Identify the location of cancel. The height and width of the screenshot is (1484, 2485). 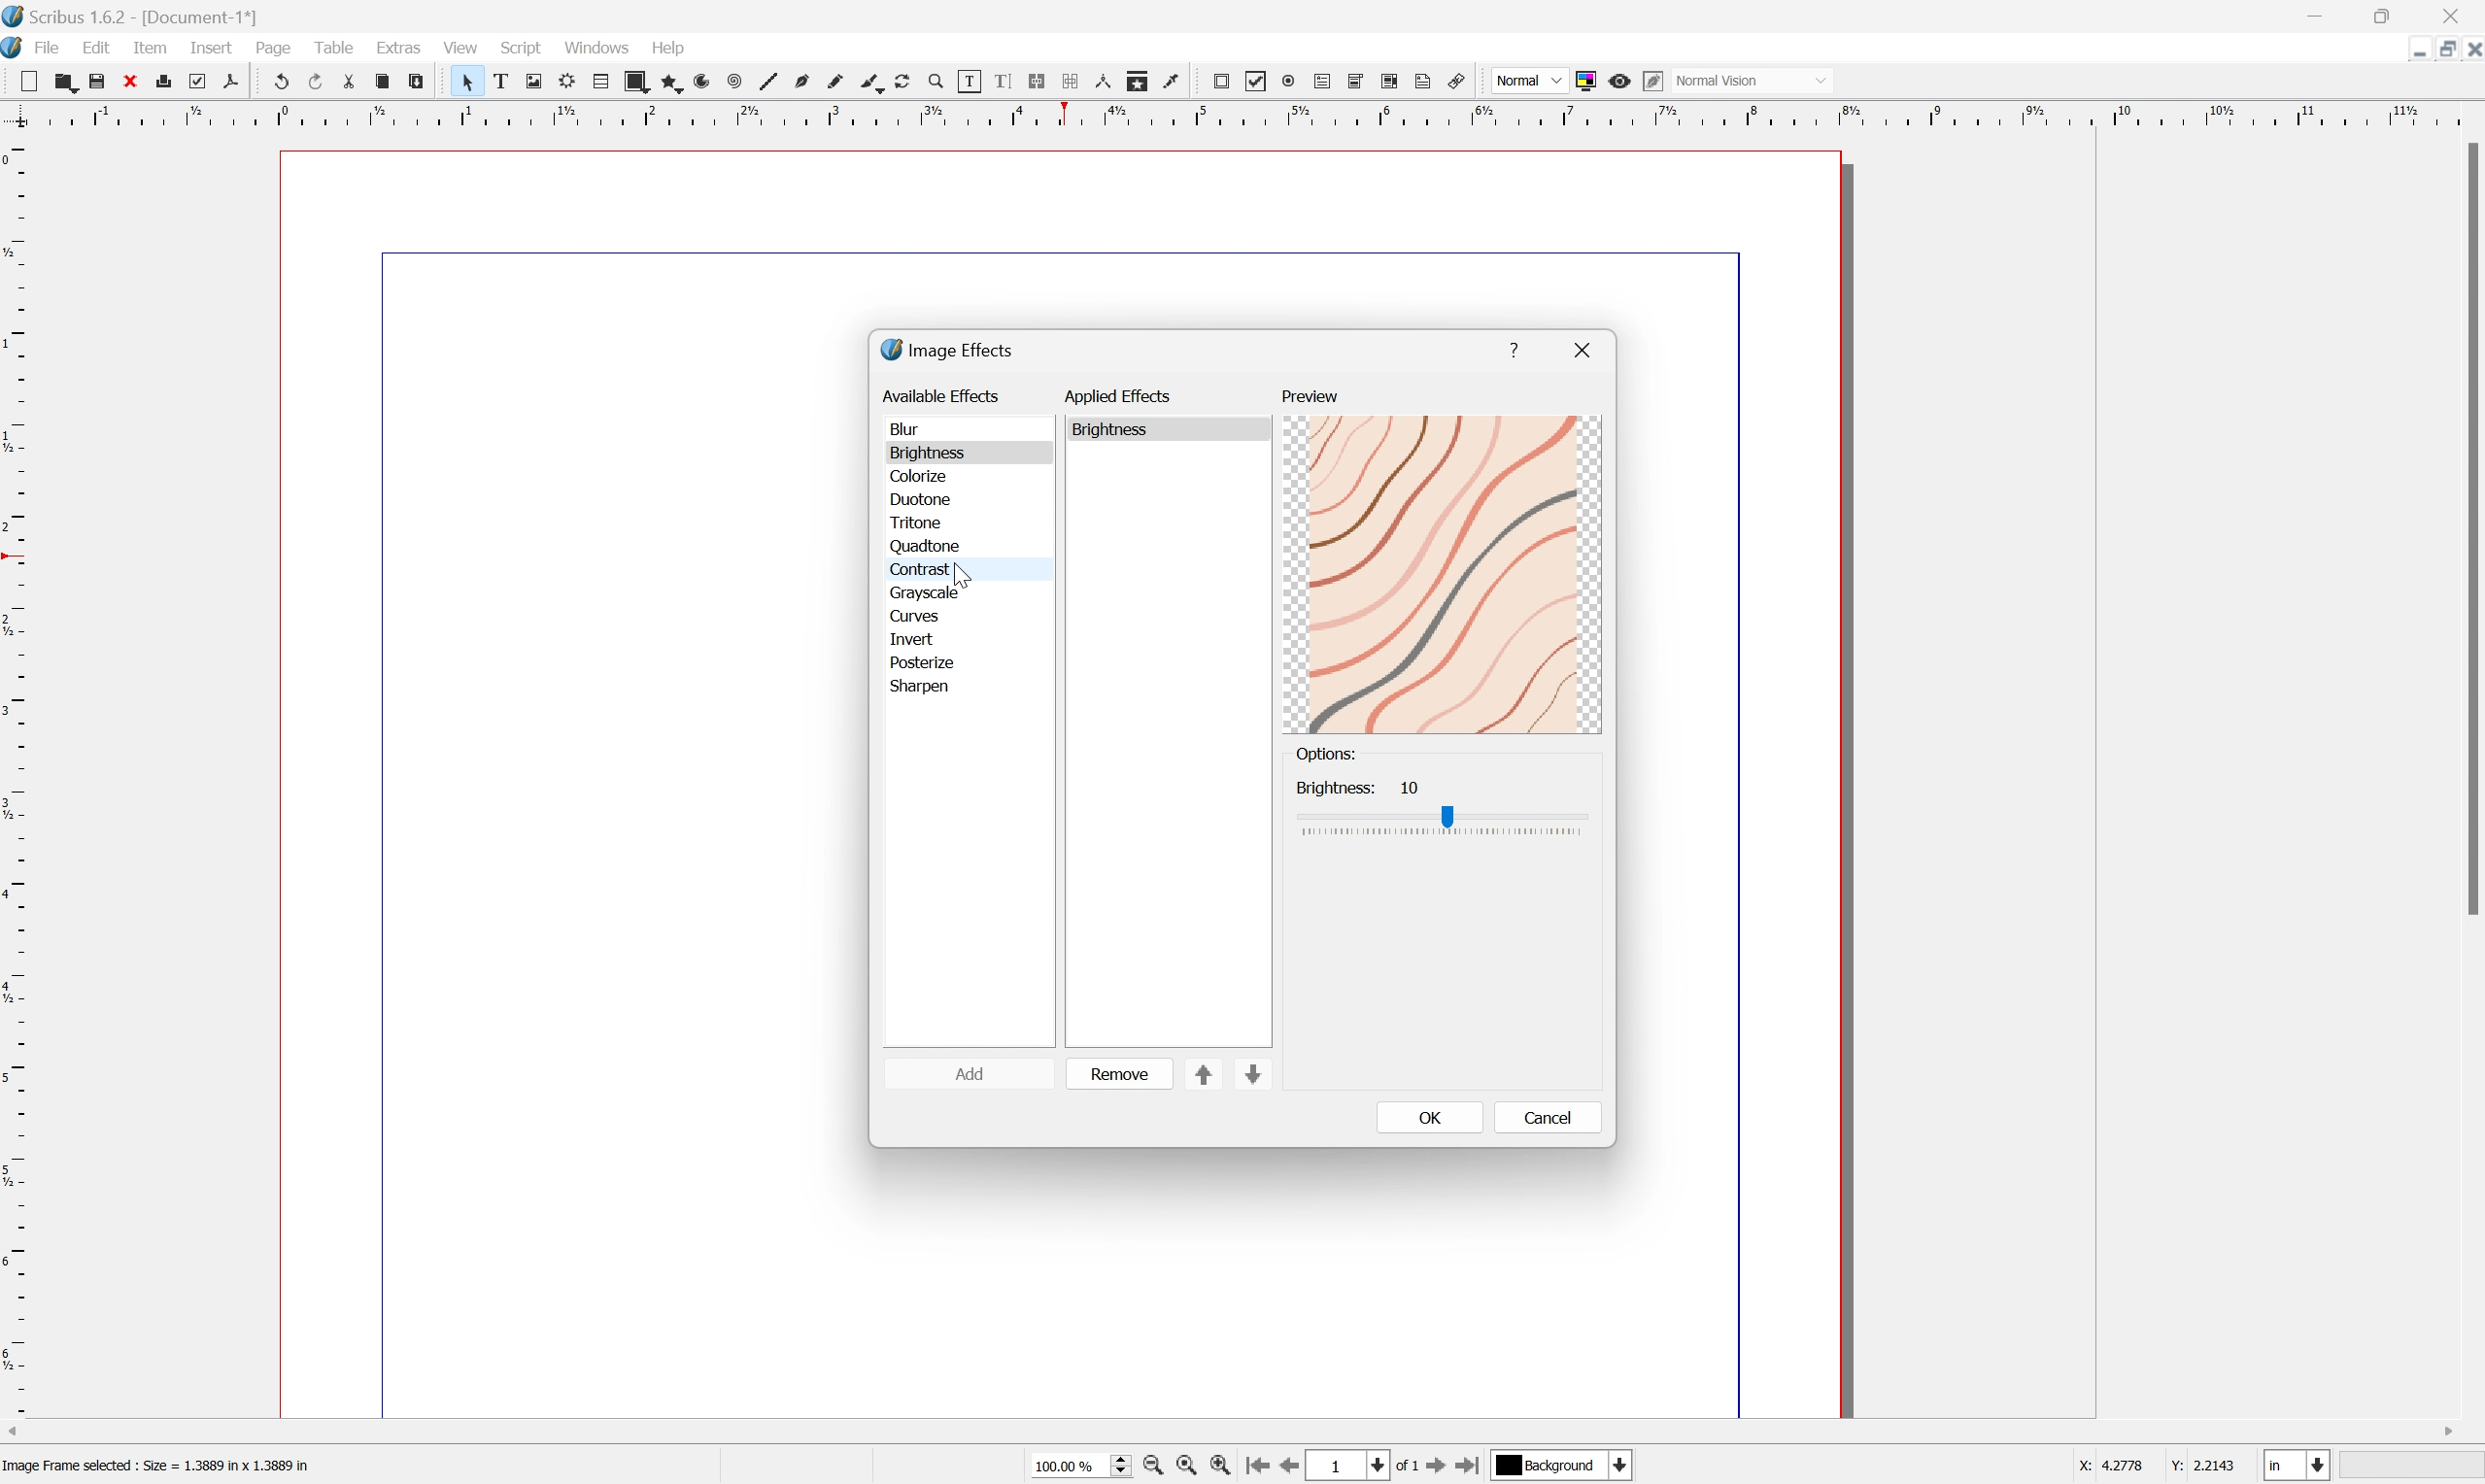
(1546, 1117).